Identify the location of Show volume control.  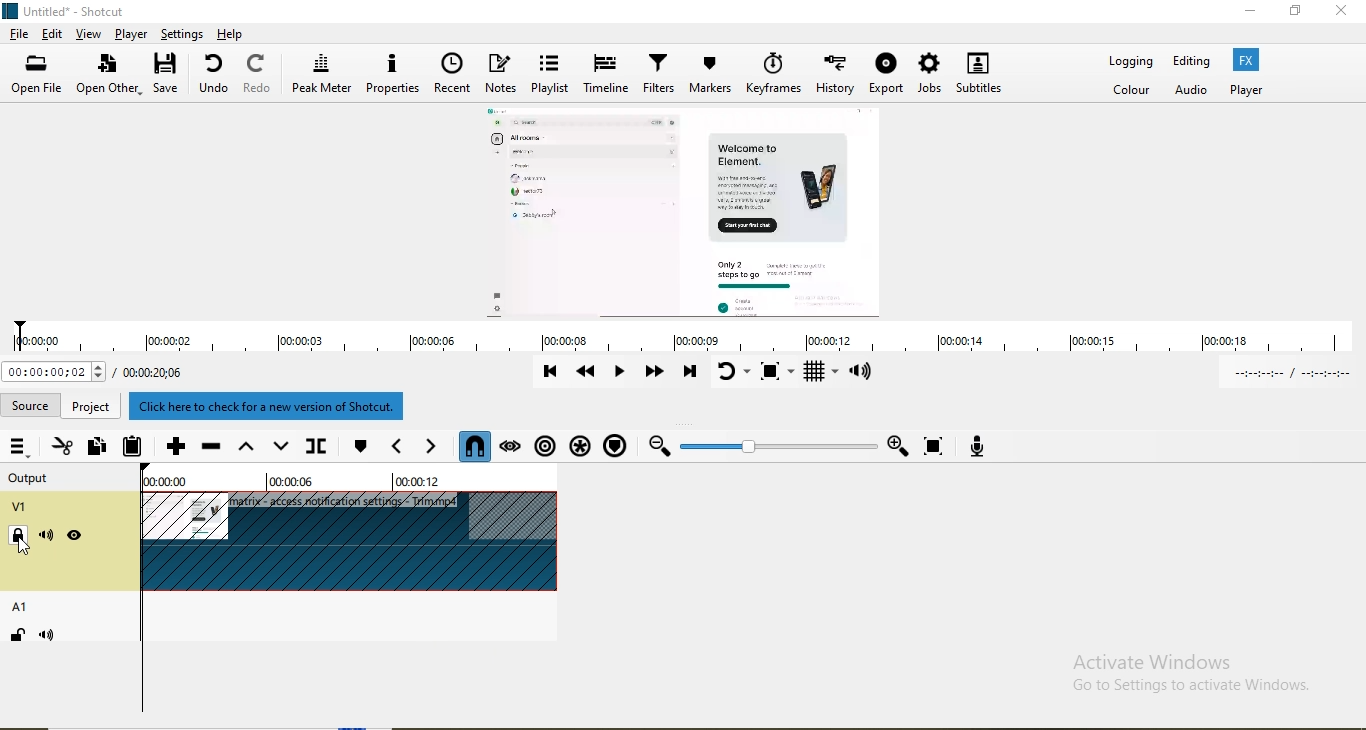
(864, 374).